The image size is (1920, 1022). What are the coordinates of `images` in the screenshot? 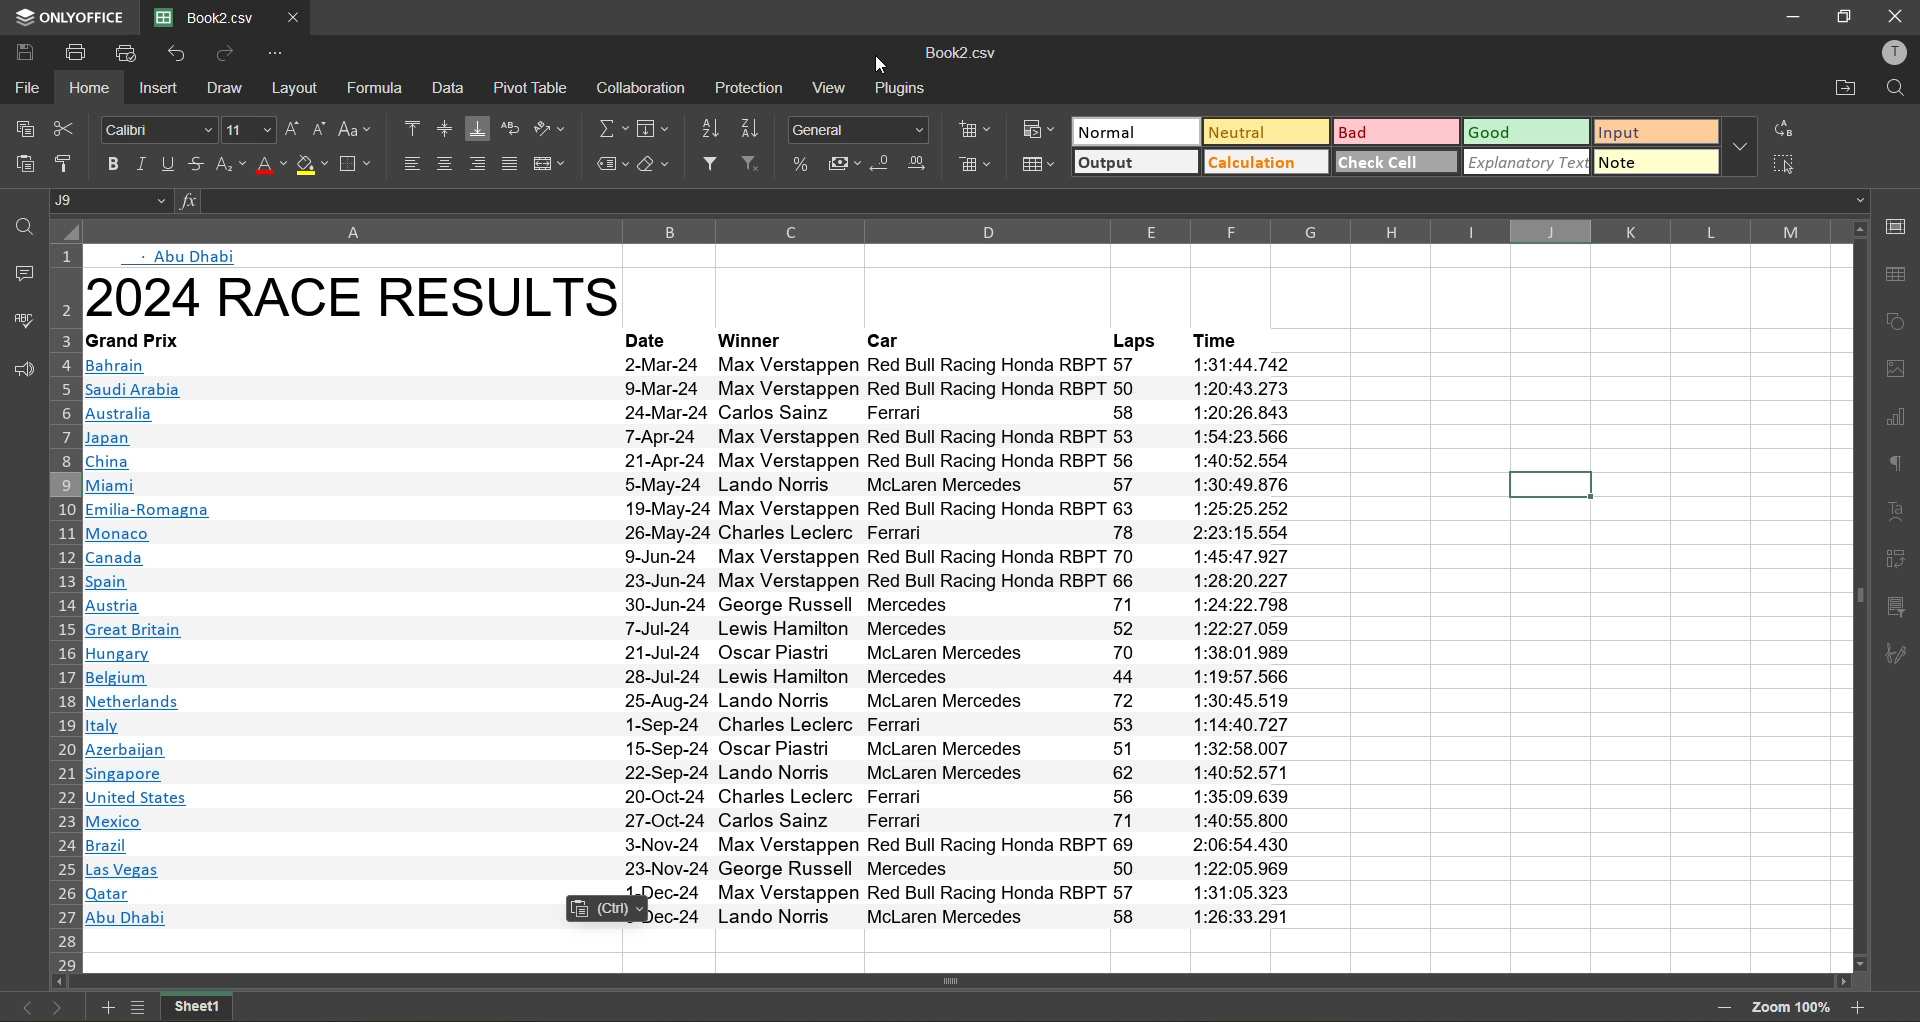 It's located at (1896, 371).